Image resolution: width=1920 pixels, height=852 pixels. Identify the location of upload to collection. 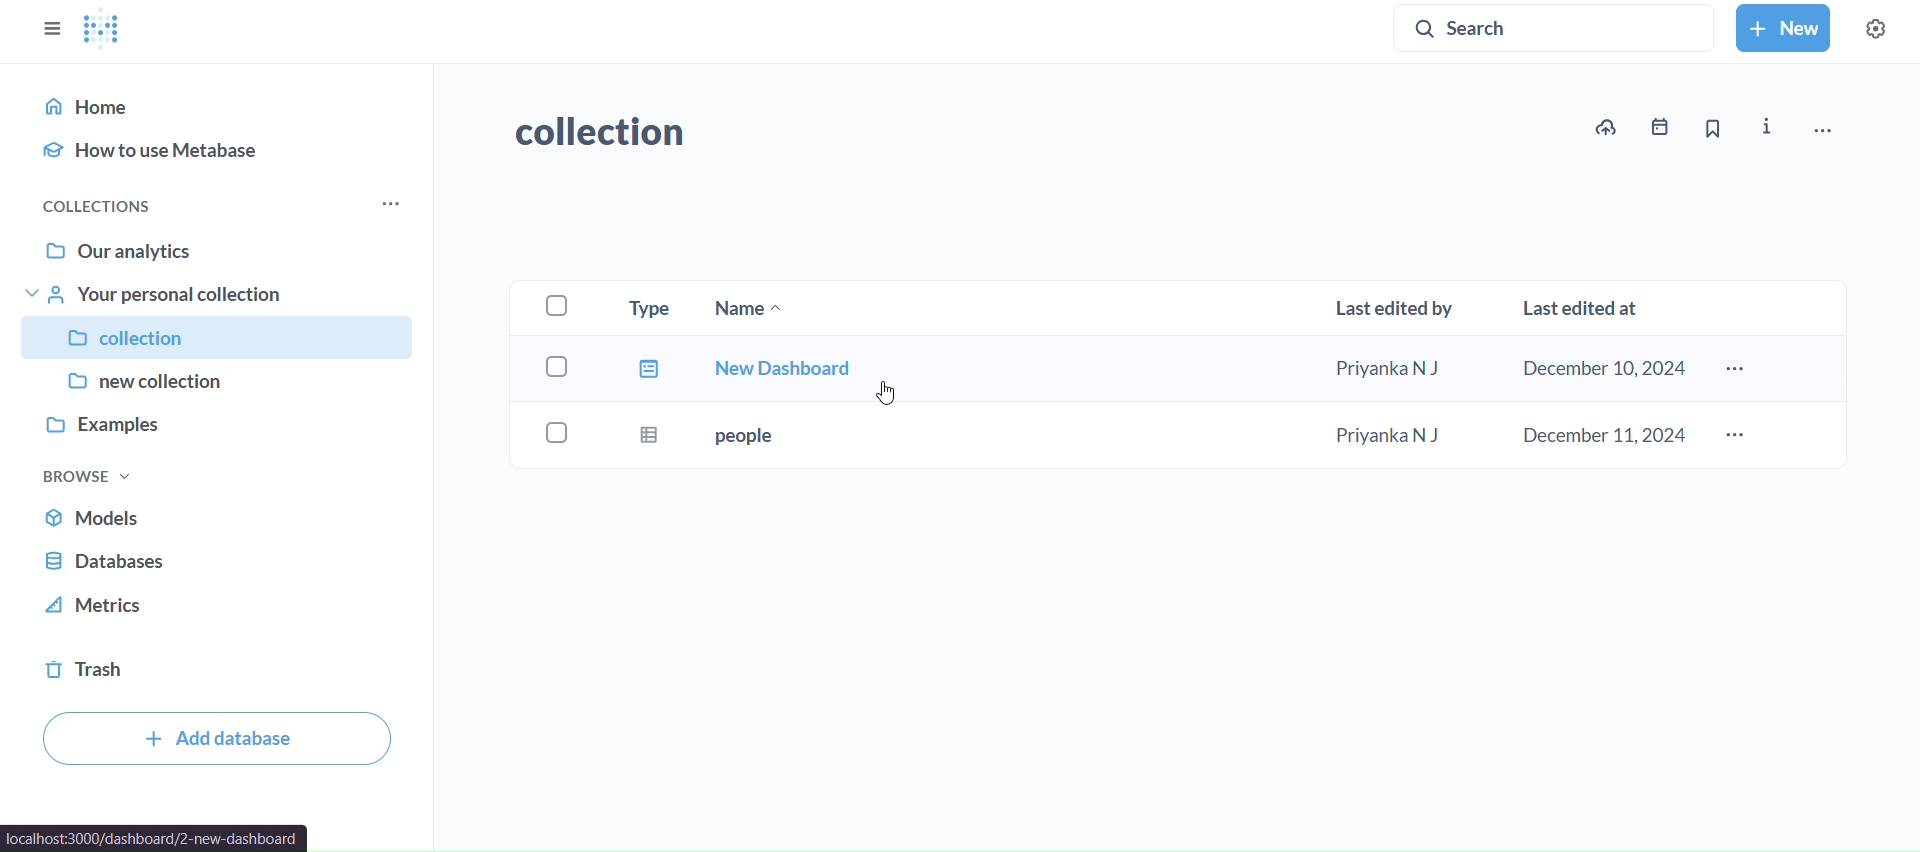
(1602, 127).